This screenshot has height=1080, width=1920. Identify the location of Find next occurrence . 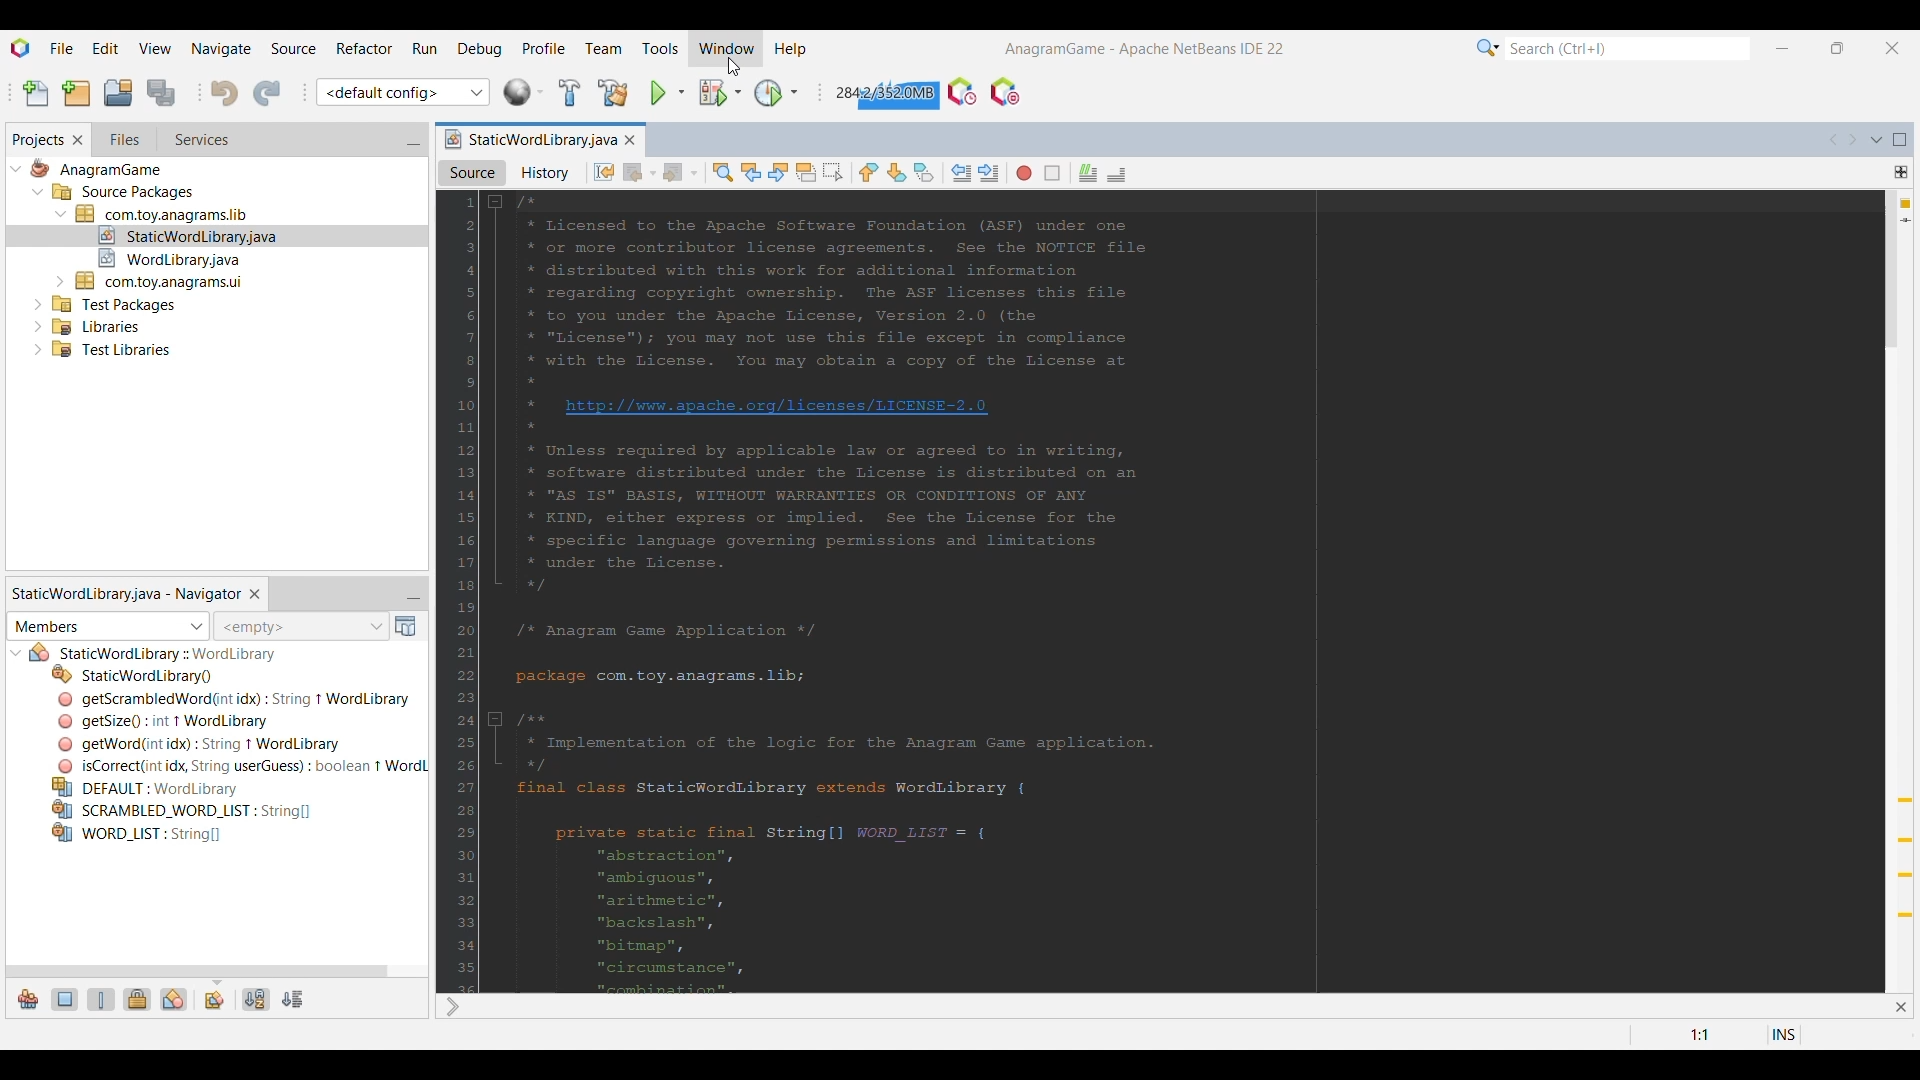
(777, 172).